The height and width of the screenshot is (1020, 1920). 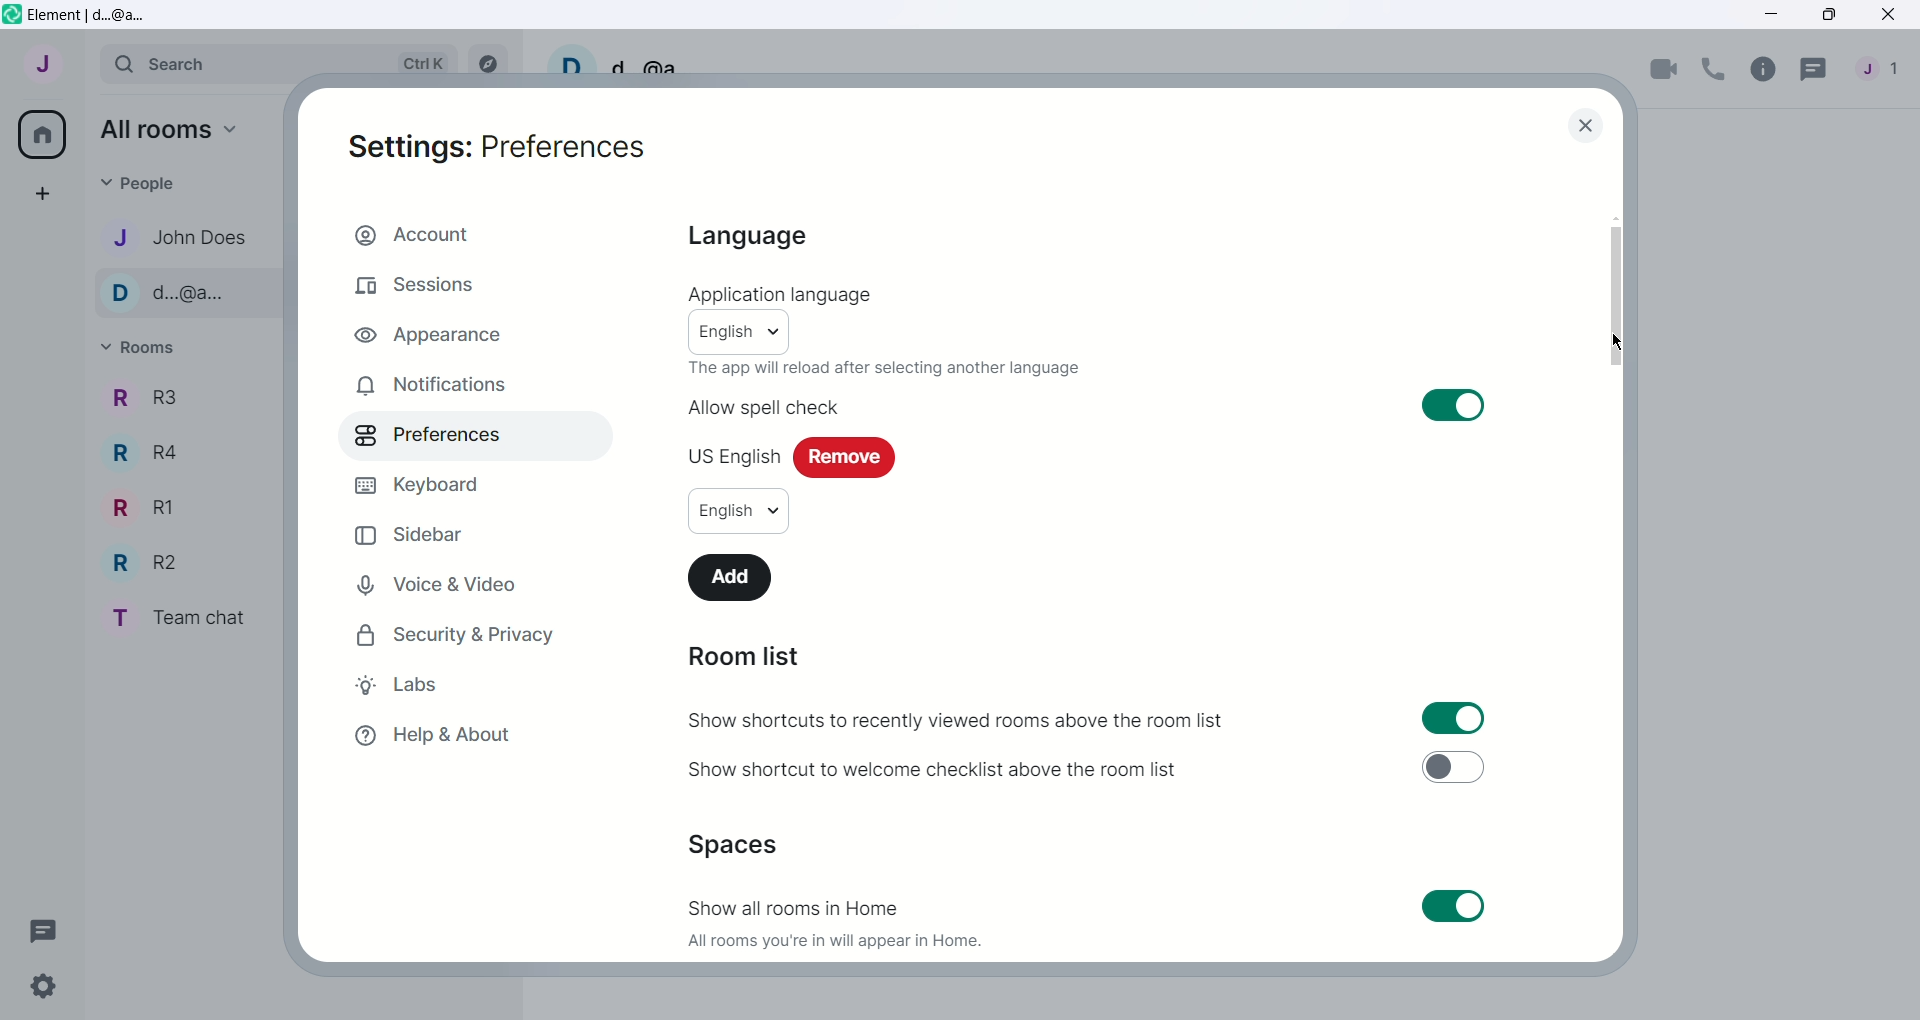 I want to click on Explore rooms, so click(x=487, y=60).